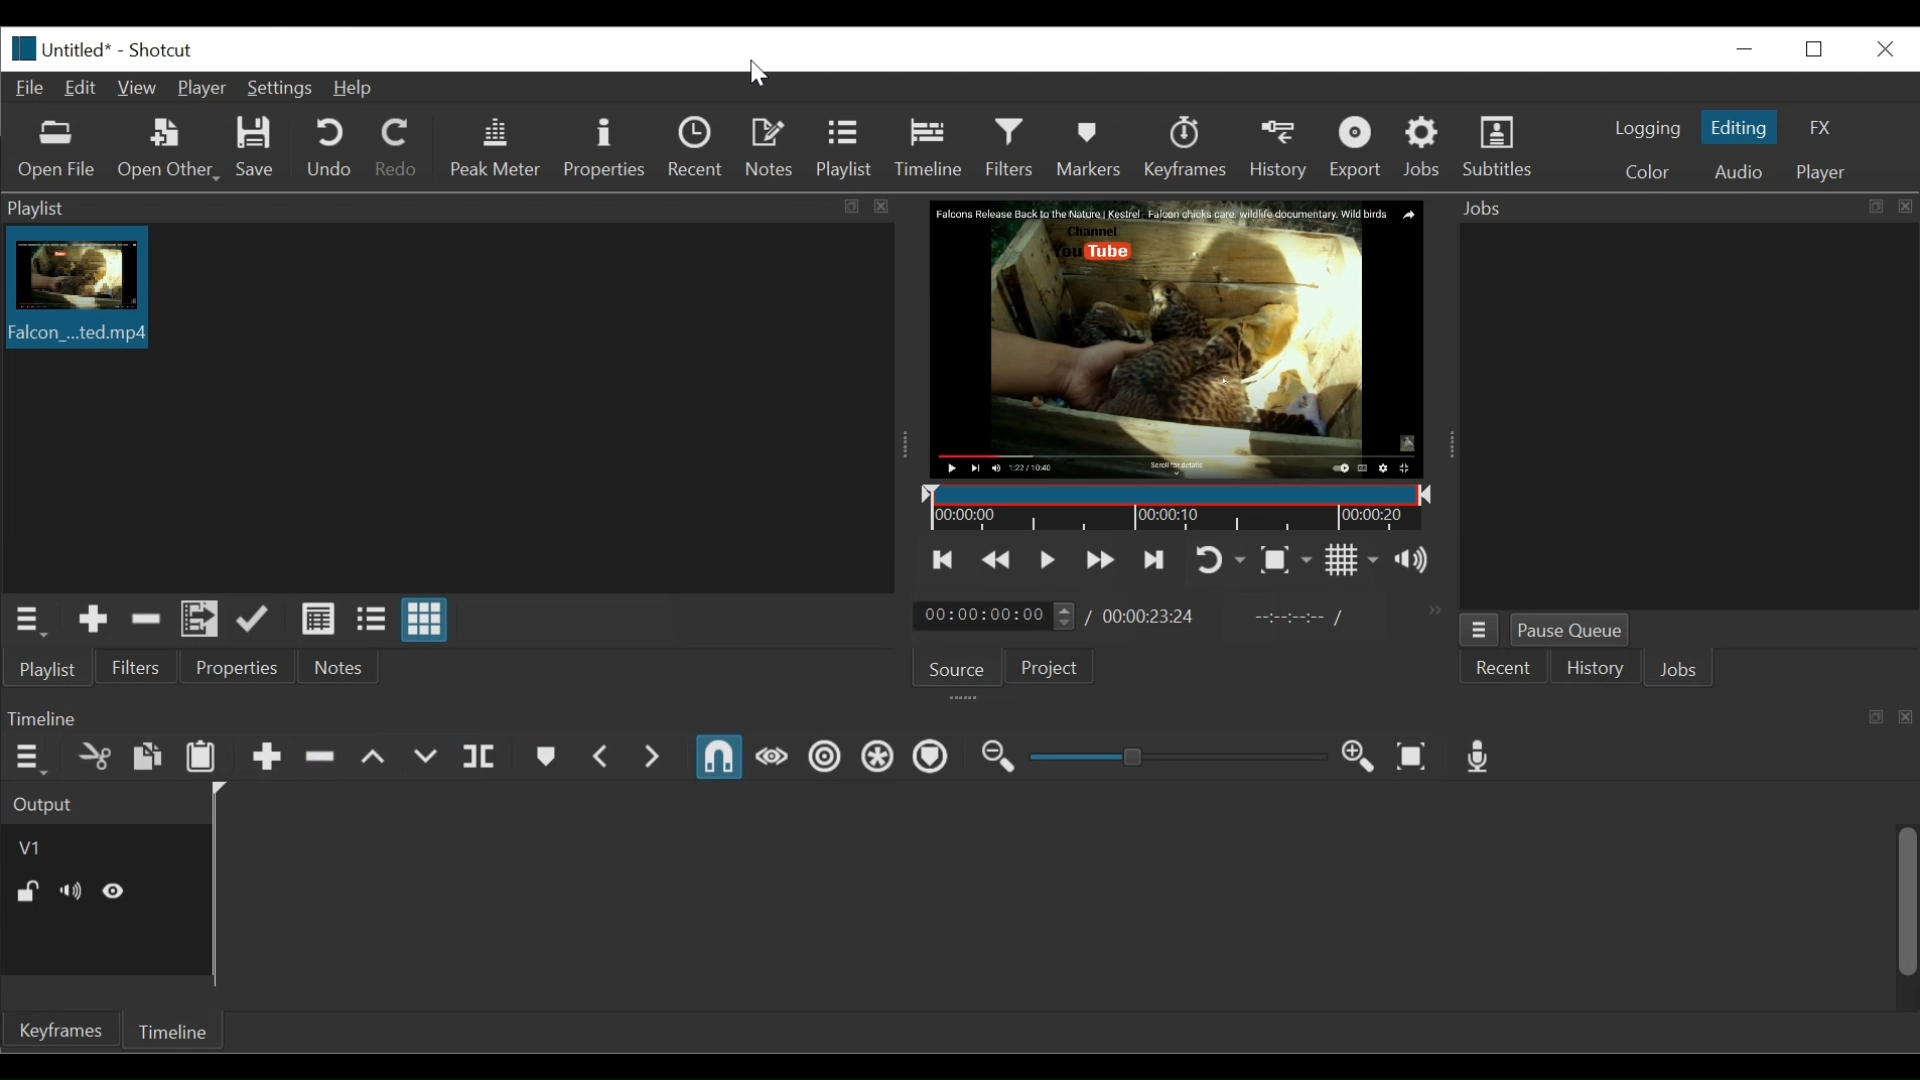  What do you see at coordinates (82, 89) in the screenshot?
I see `Edit` at bounding box center [82, 89].